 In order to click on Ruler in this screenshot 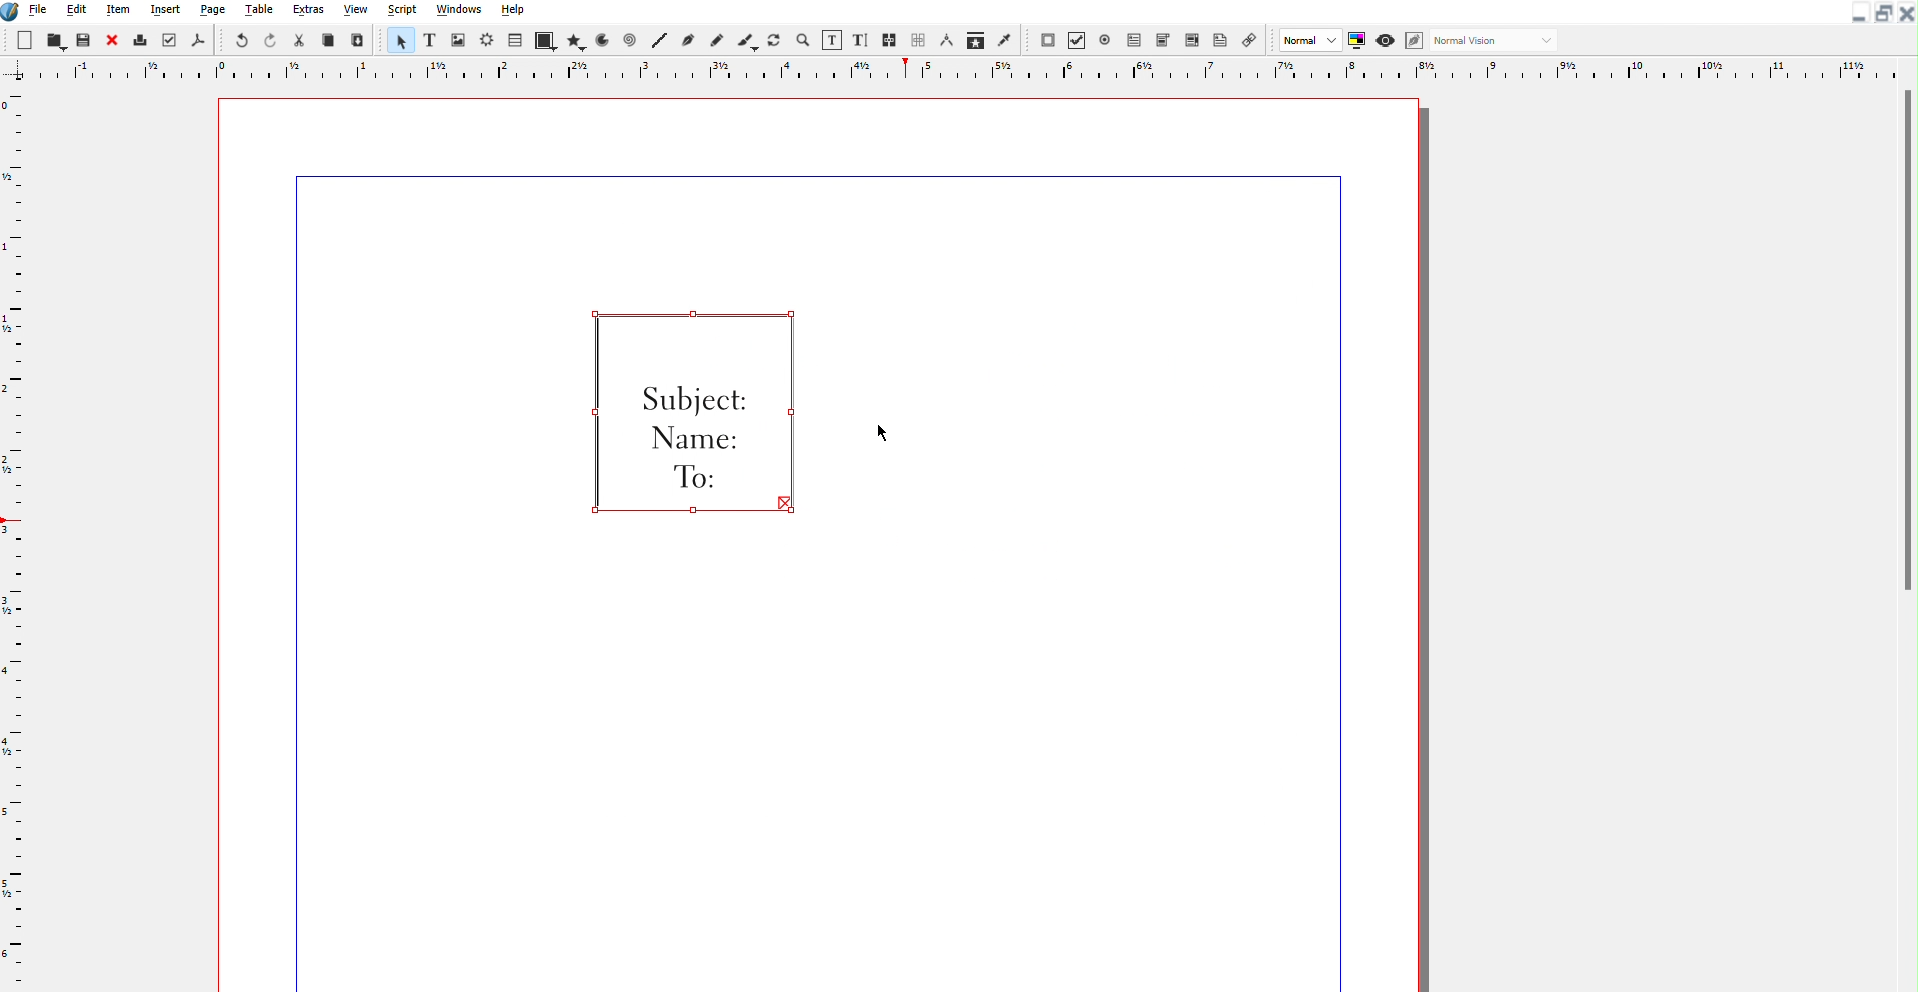, I will do `click(959, 71)`.